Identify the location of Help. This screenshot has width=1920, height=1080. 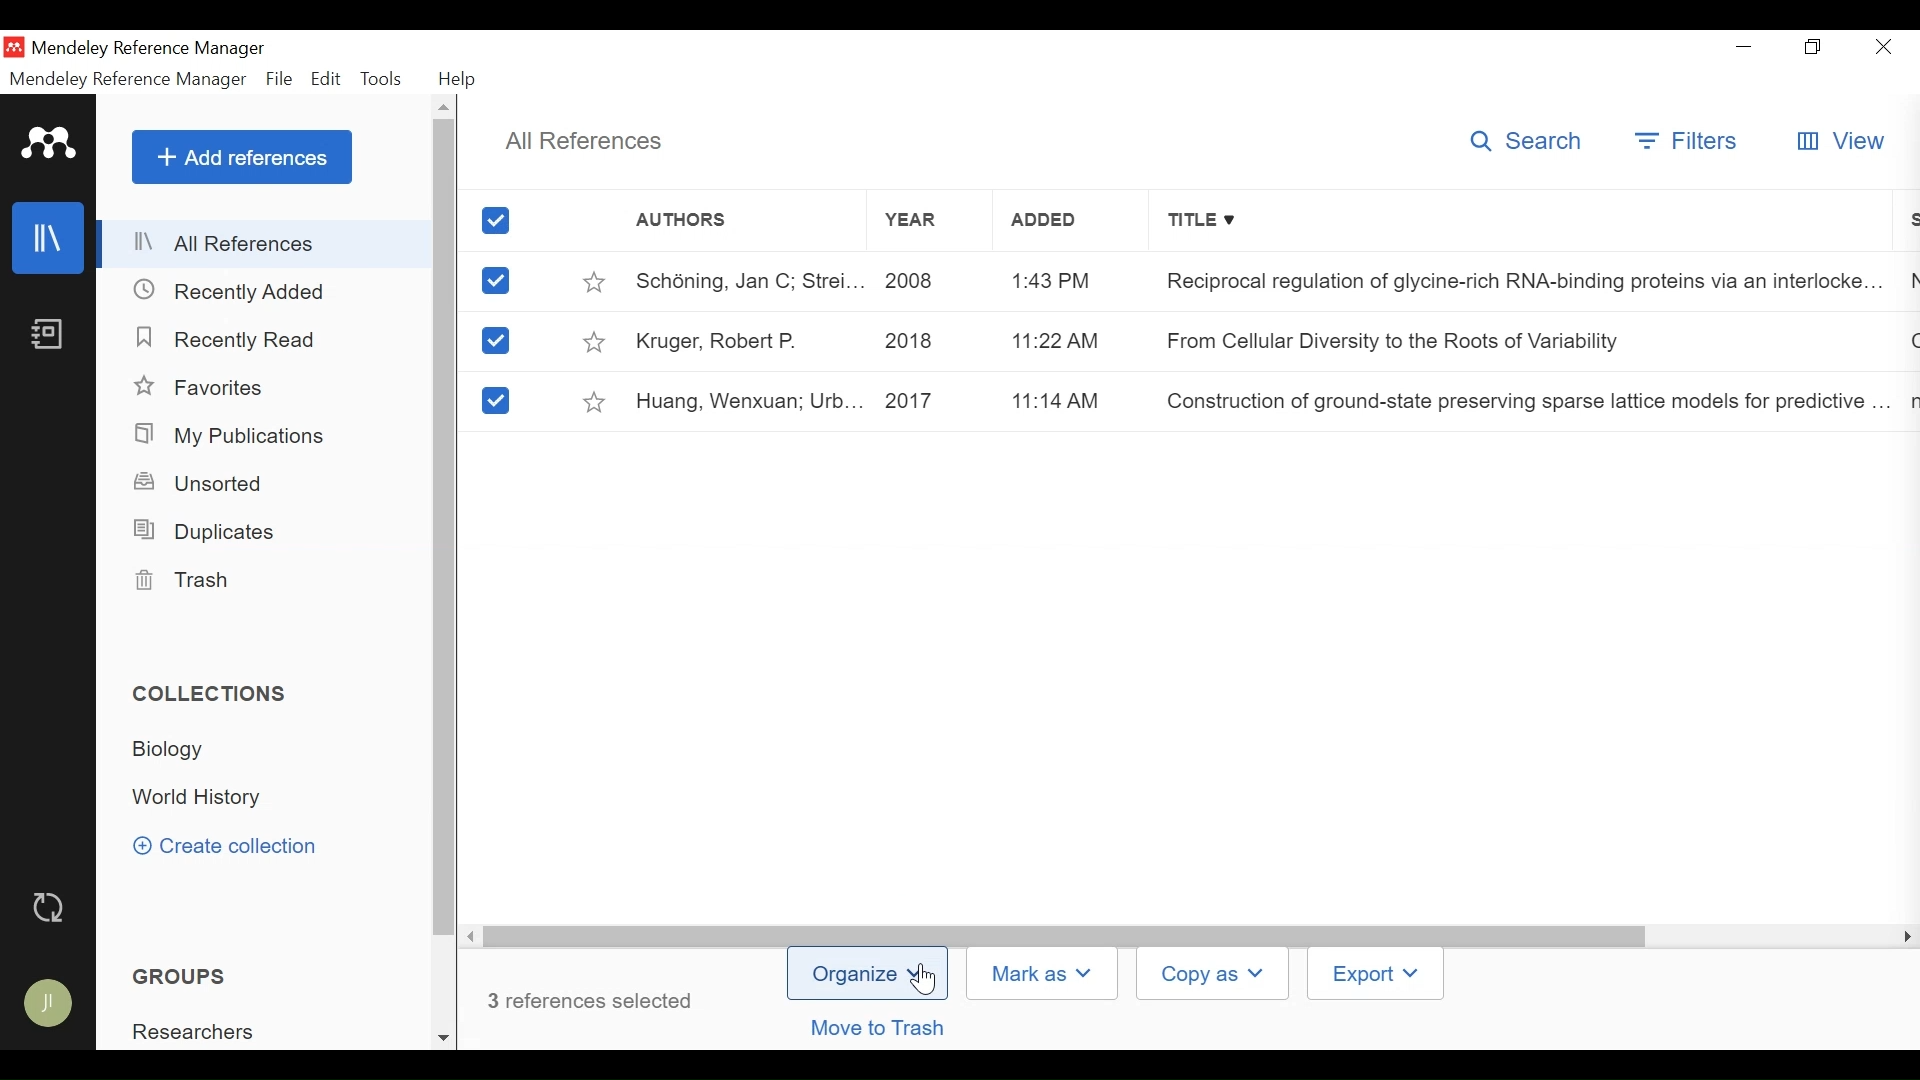
(461, 79).